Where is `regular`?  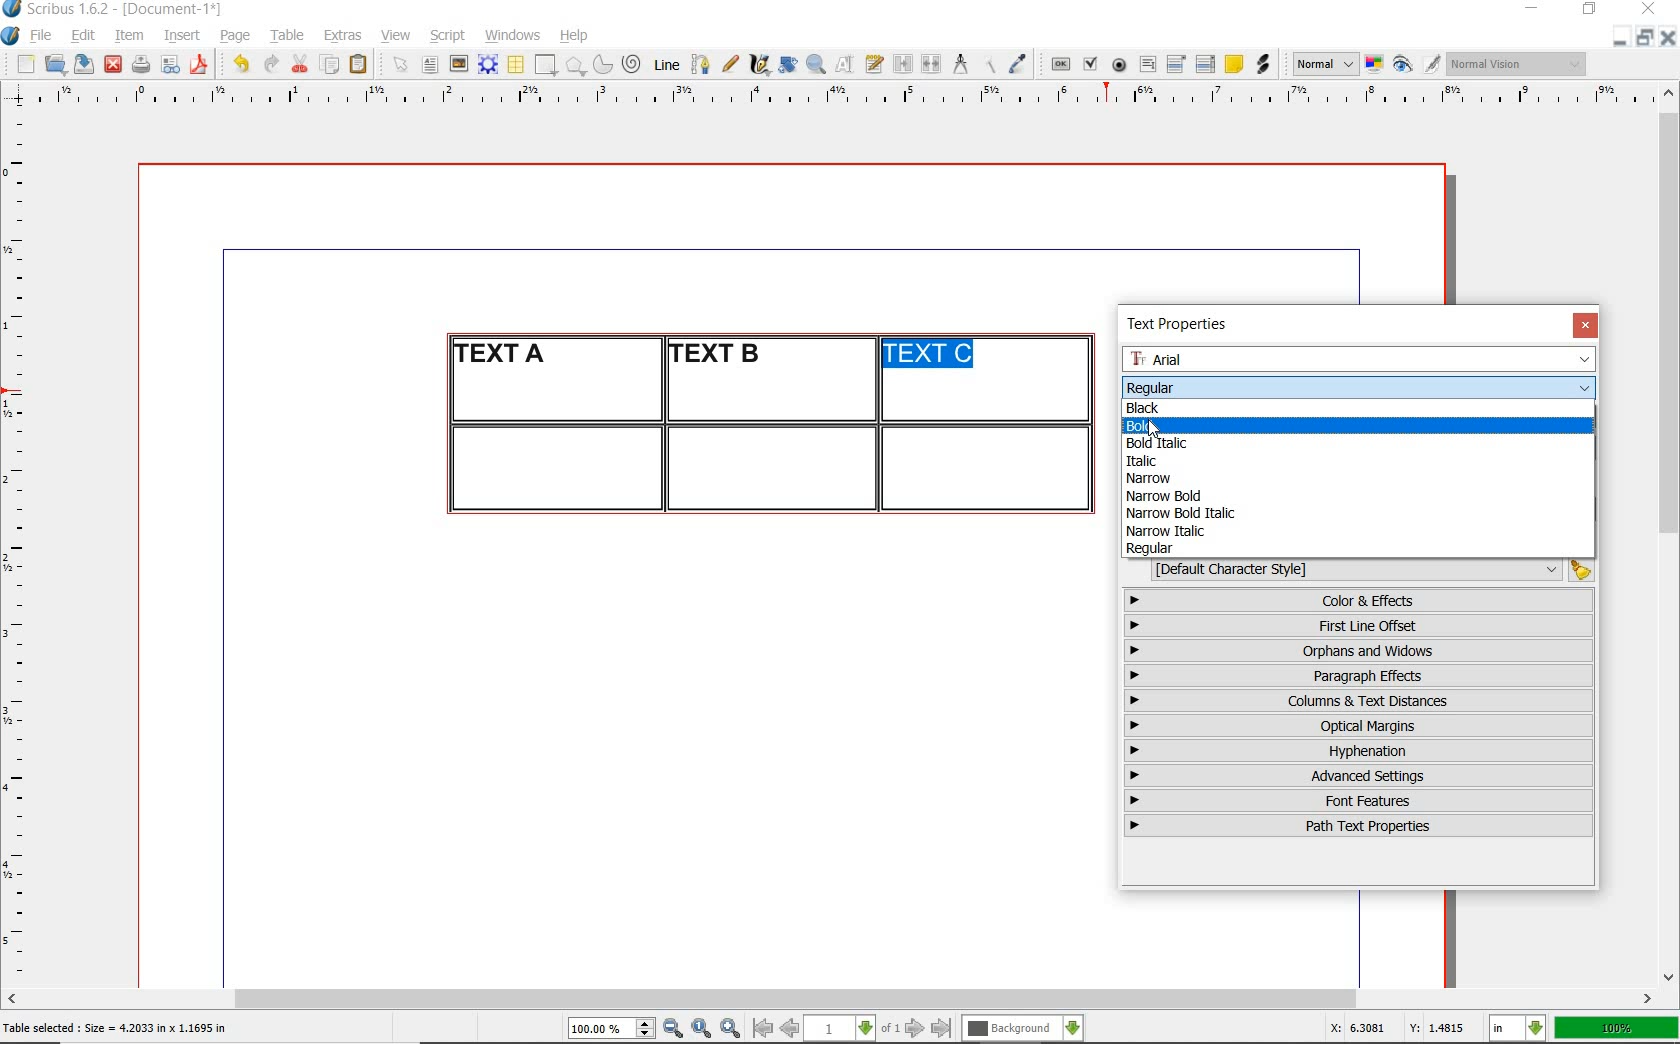
regular is located at coordinates (1151, 549).